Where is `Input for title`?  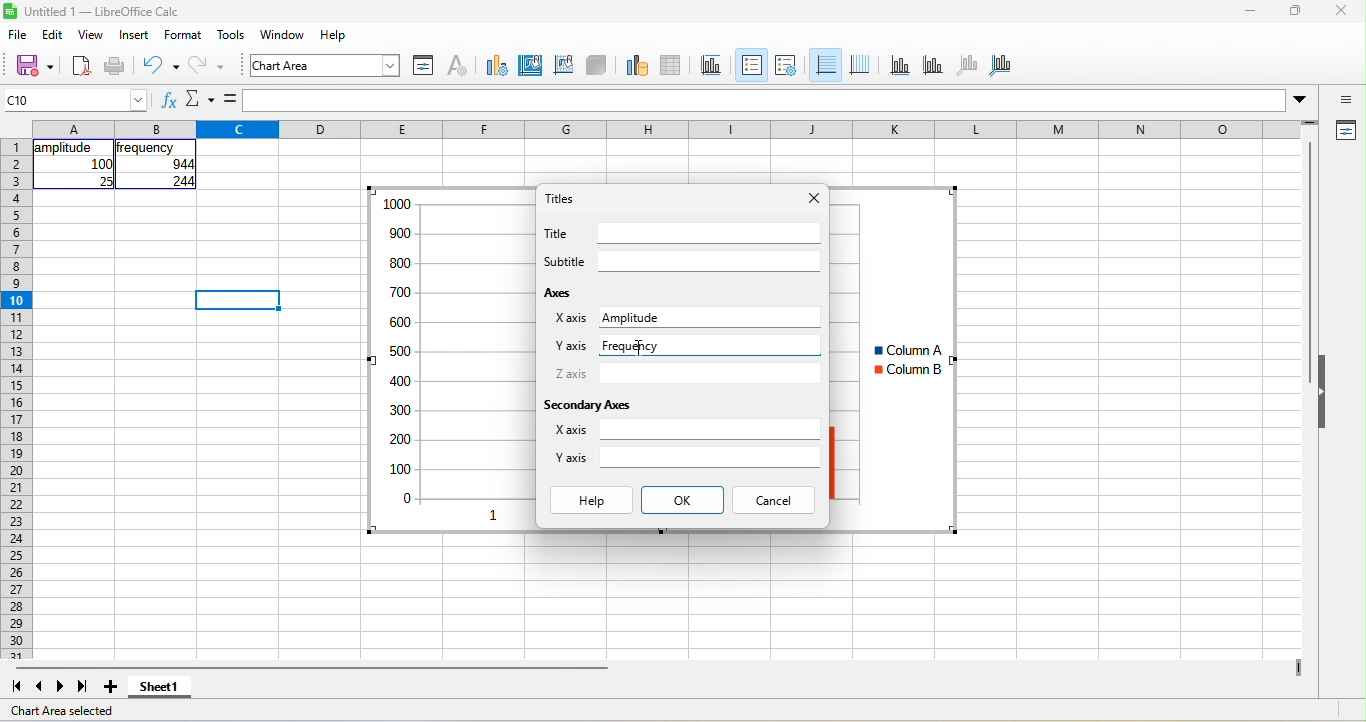 Input for title is located at coordinates (710, 233).